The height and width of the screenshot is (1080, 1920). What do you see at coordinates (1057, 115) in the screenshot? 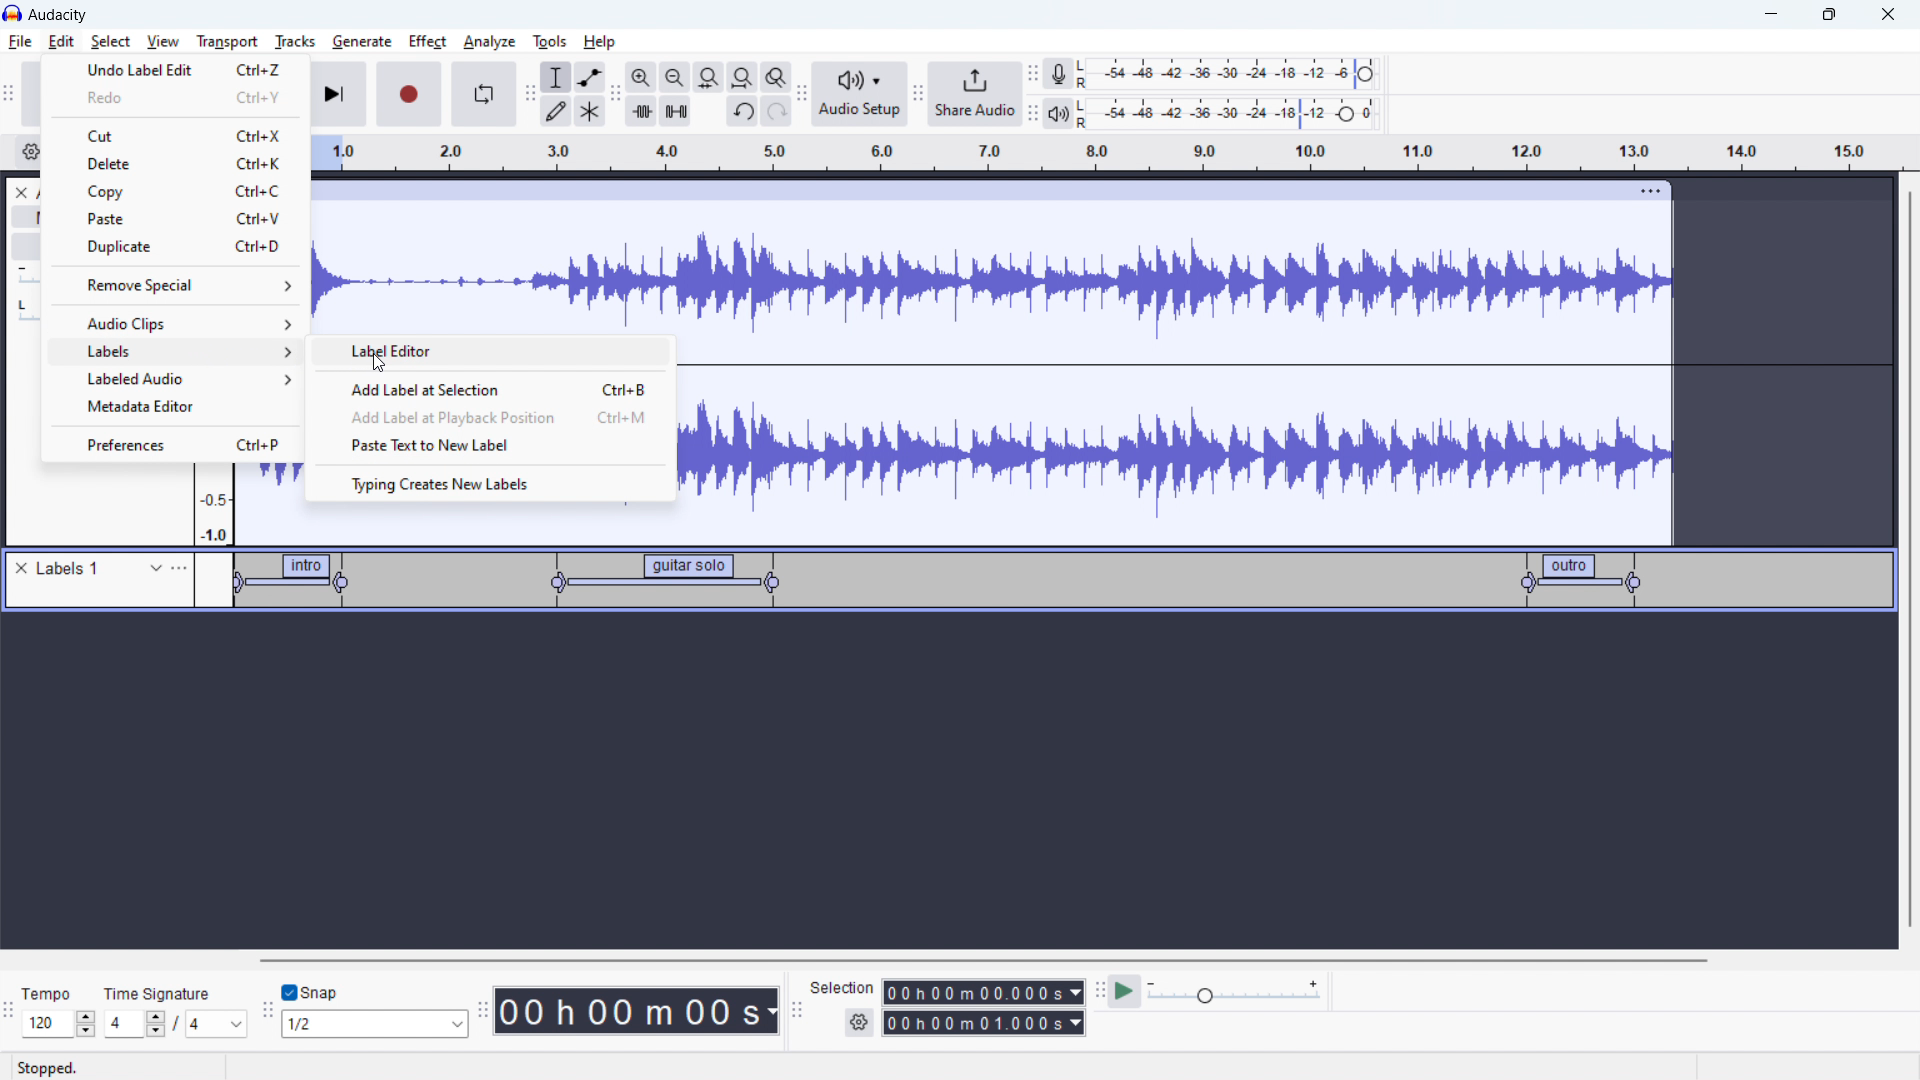
I see `playback meter` at bounding box center [1057, 115].